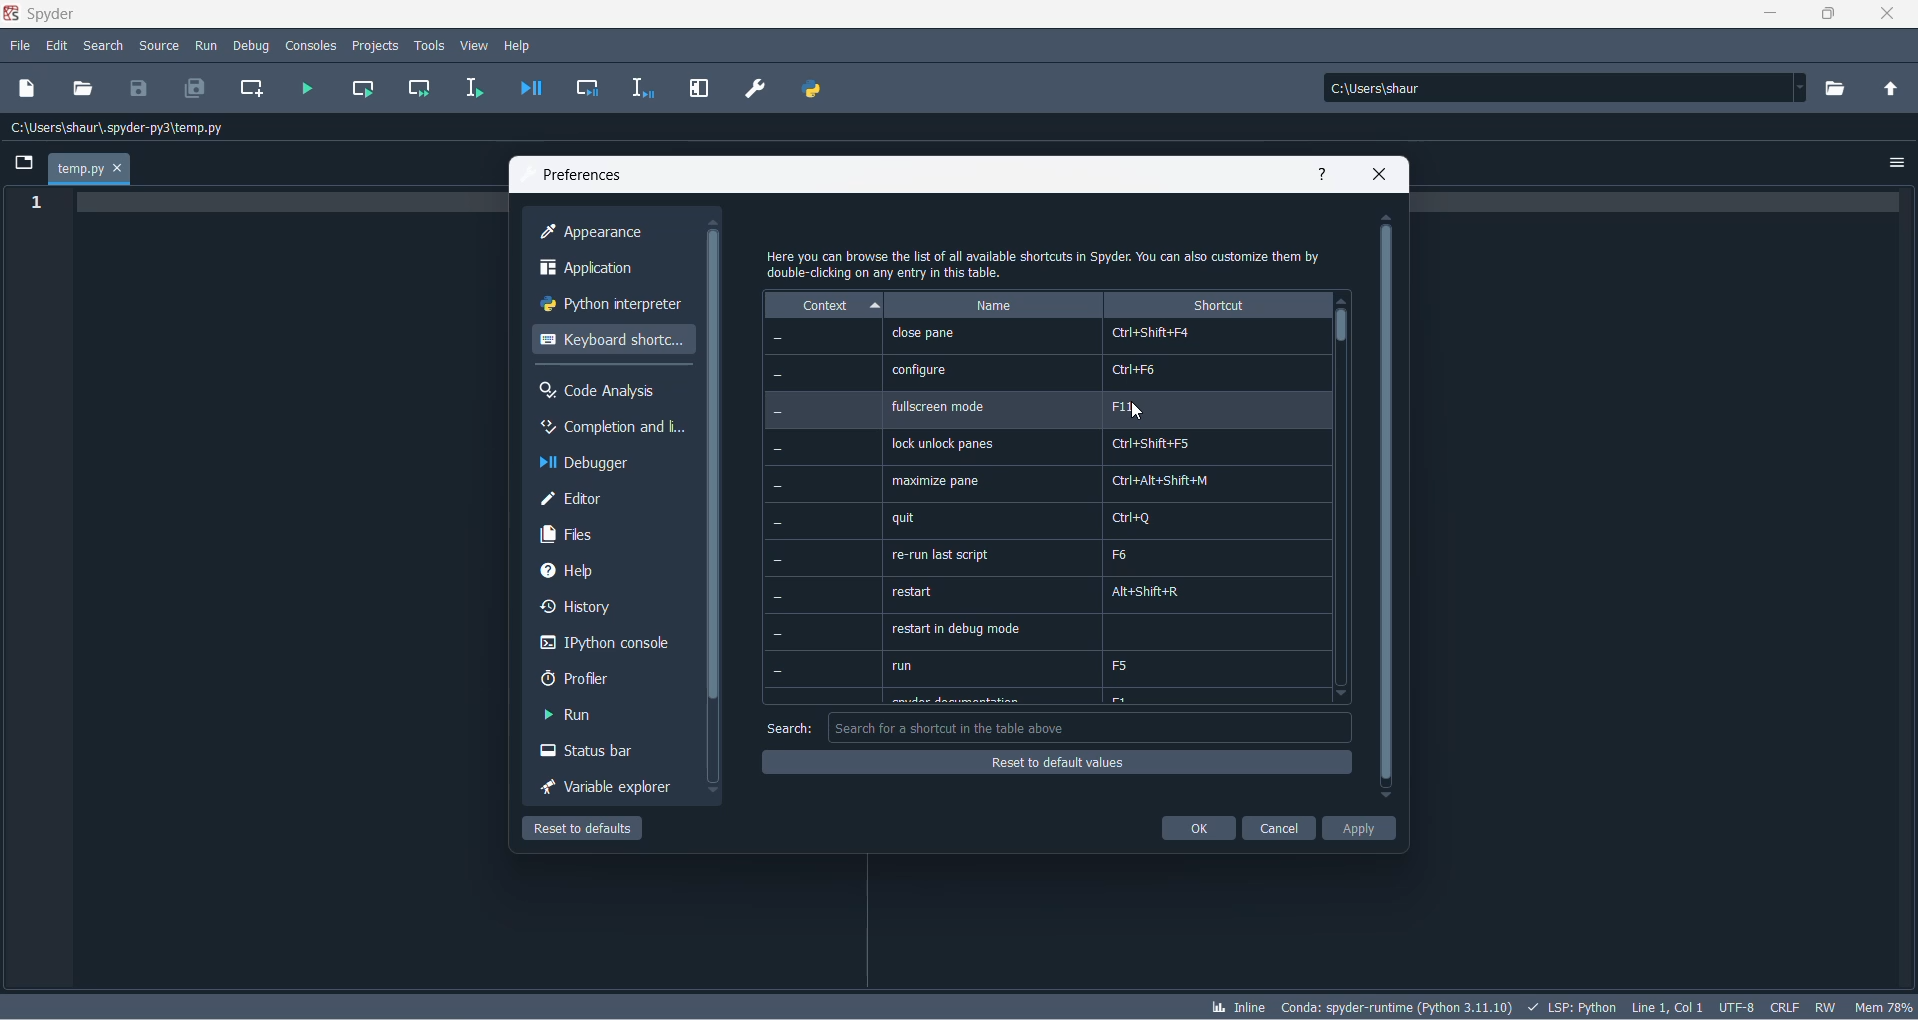  What do you see at coordinates (1157, 445) in the screenshot?
I see `Crl+Shift+F5` at bounding box center [1157, 445].